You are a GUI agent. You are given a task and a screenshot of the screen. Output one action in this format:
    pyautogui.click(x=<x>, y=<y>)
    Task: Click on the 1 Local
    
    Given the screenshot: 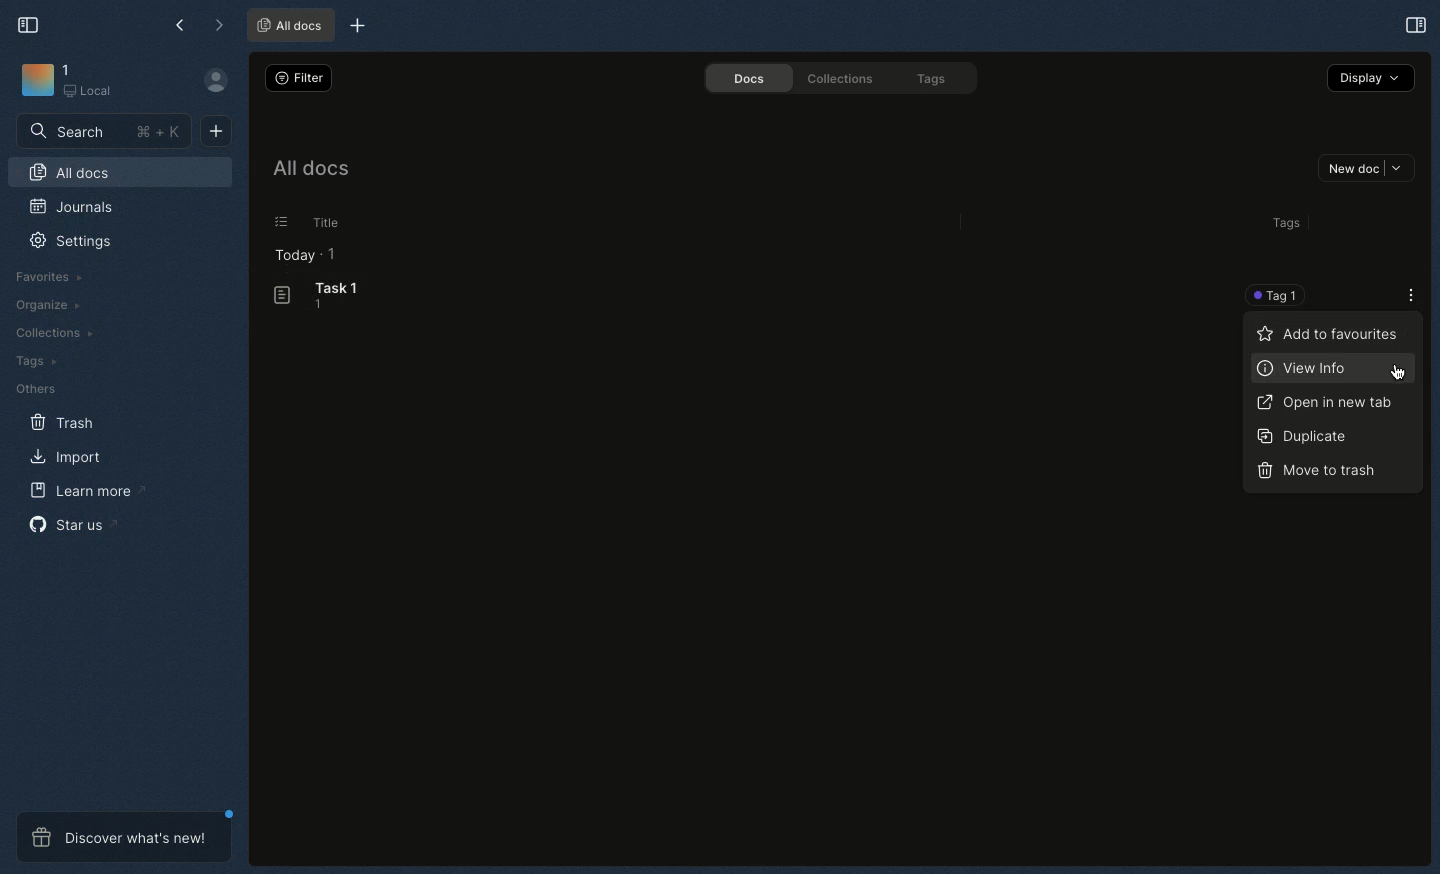 What is the action you would take?
    pyautogui.click(x=89, y=80)
    